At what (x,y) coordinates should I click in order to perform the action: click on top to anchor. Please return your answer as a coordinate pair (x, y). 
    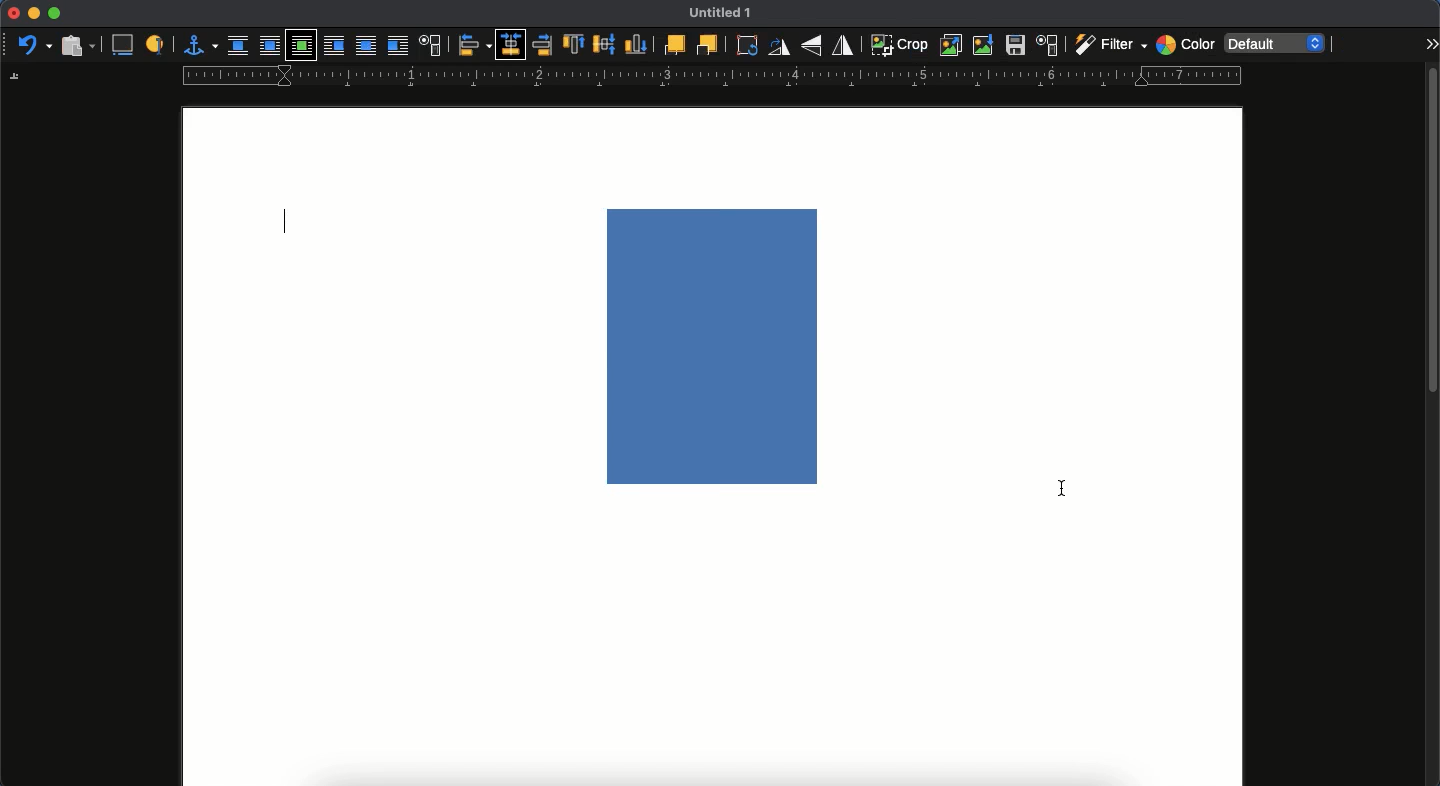
    Looking at the image, I should click on (571, 44).